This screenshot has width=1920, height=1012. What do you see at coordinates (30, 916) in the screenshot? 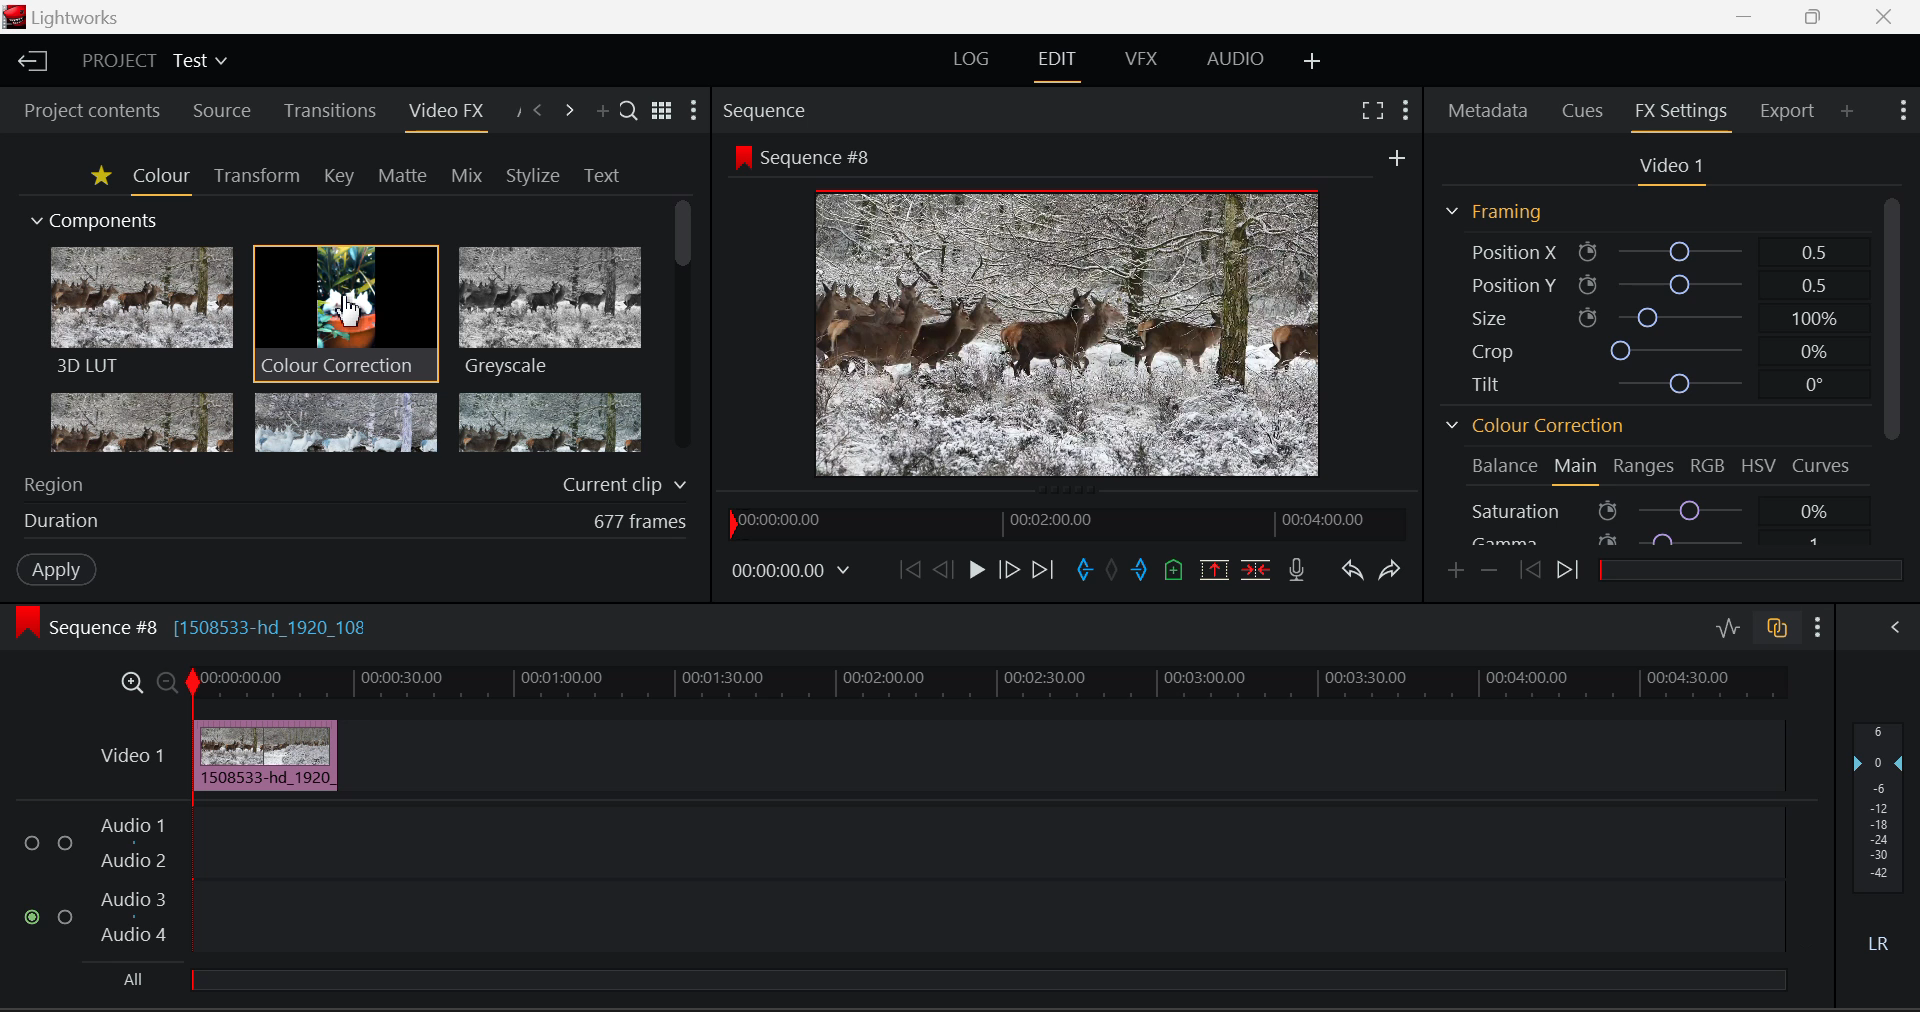
I see `Audio Input Checkbox` at bounding box center [30, 916].